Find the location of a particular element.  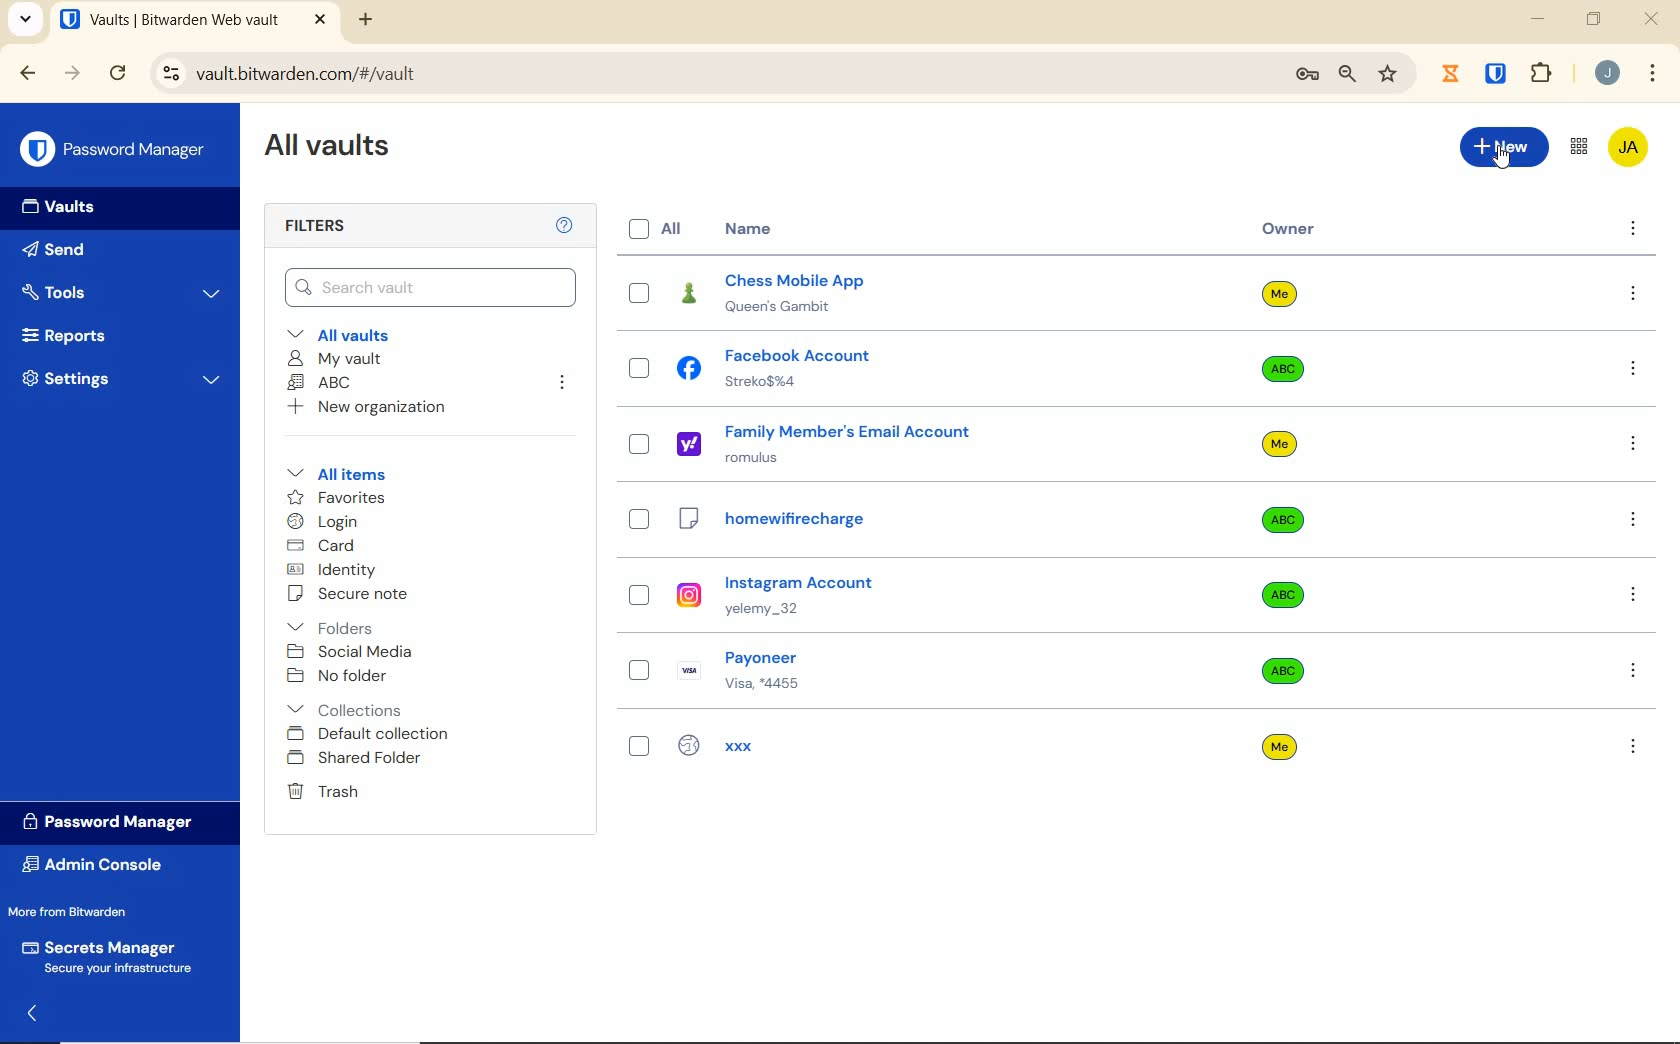

search tabs is located at coordinates (26, 19).